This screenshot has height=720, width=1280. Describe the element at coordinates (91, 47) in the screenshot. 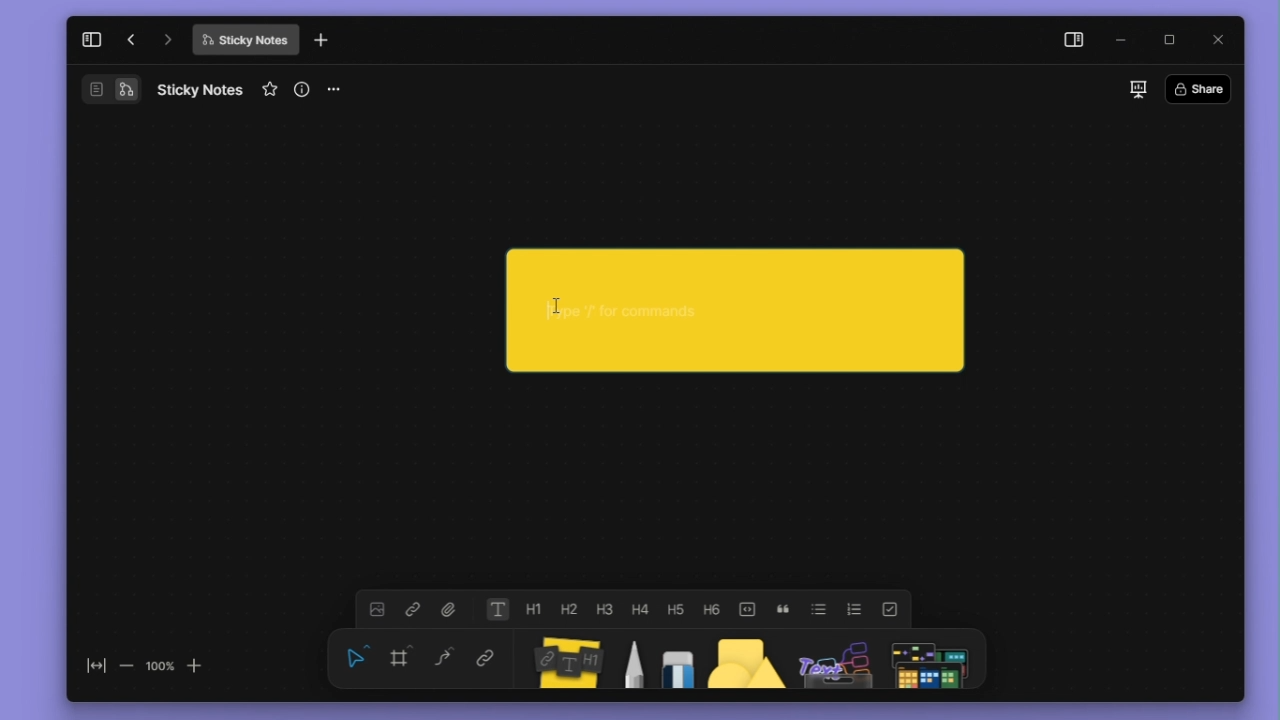

I see `collapse sidebar` at that location.